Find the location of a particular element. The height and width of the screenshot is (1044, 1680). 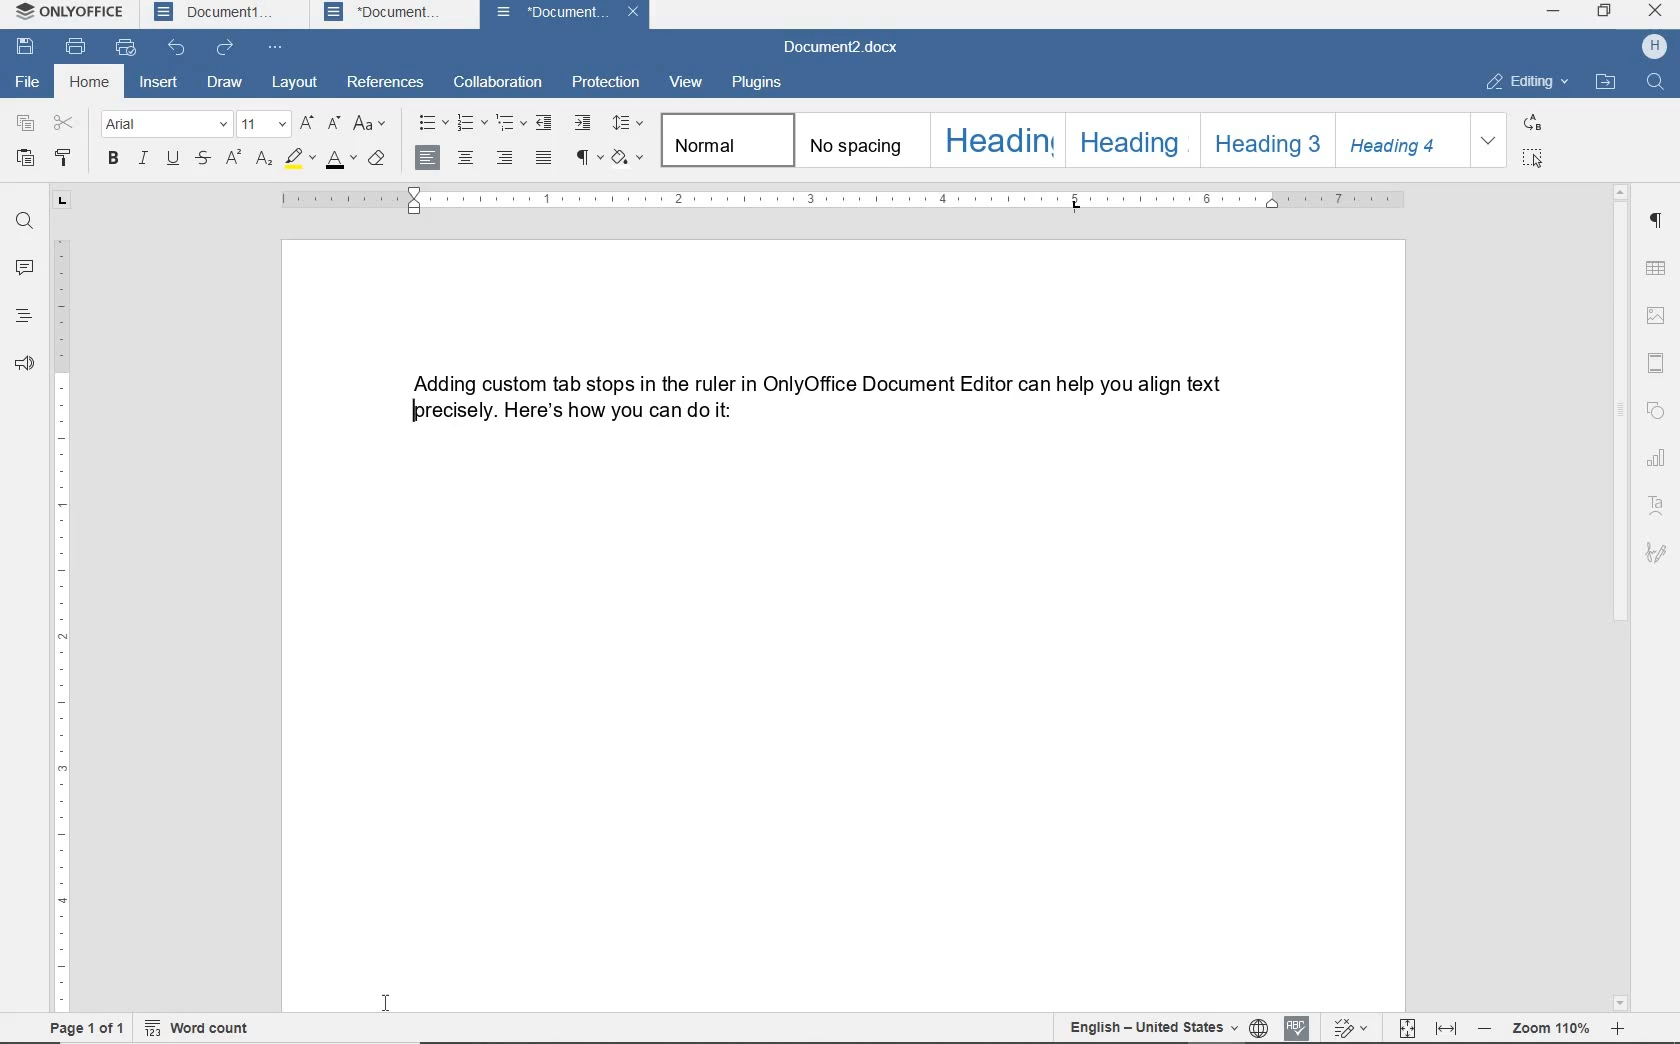

heading 3 is located at coordinates (1268, 142).